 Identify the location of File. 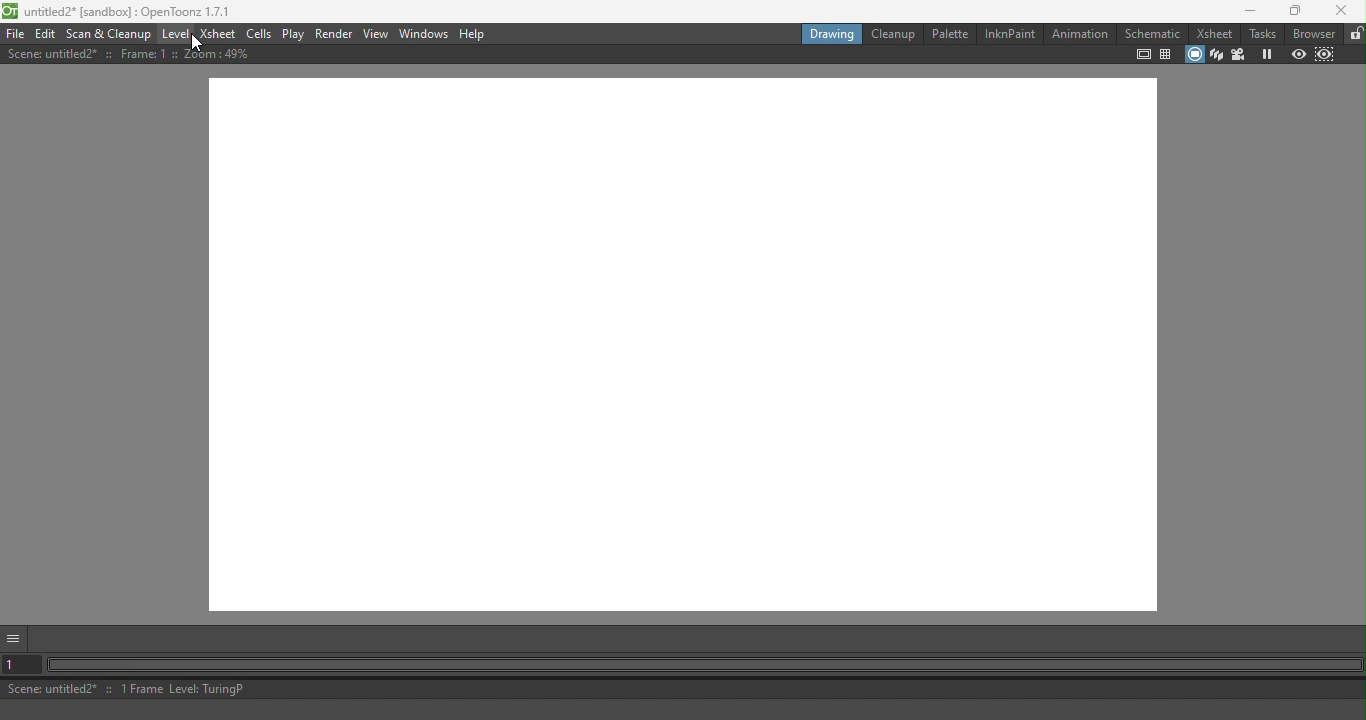
(13, 33).